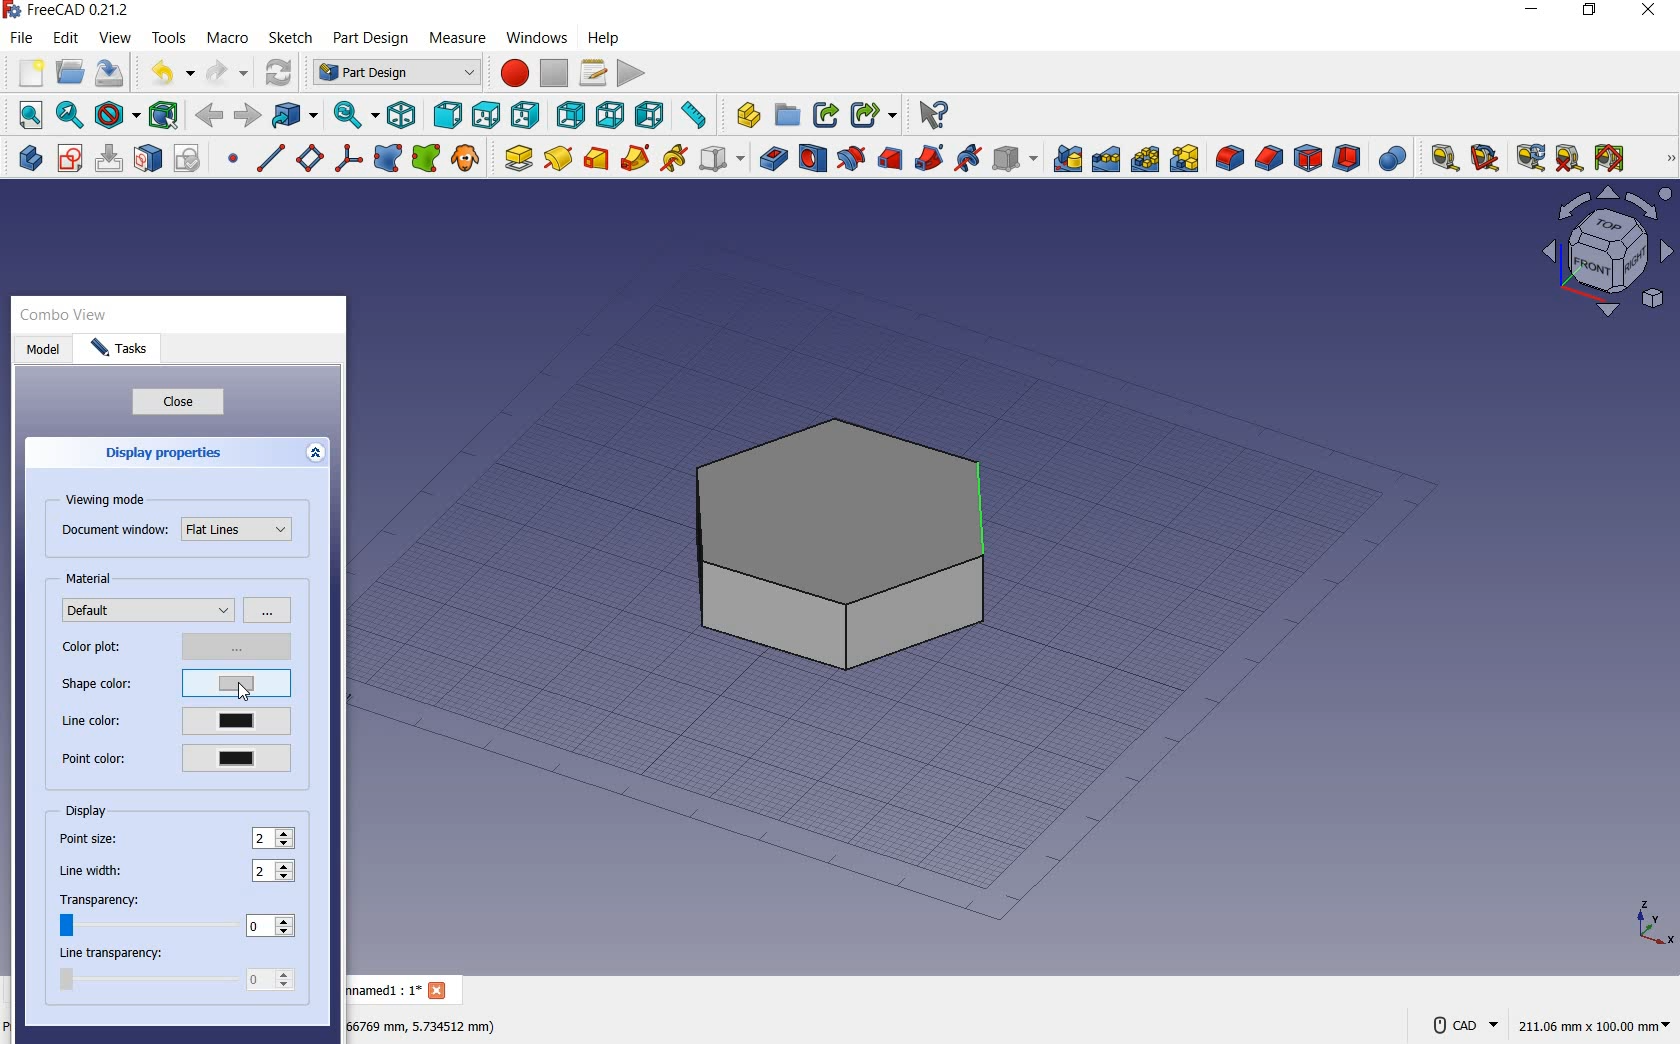 The image size is (1680, 1044). Describe the element at coordinates (149, 159) in the screenshot. I see `map sketch to face` at that location.